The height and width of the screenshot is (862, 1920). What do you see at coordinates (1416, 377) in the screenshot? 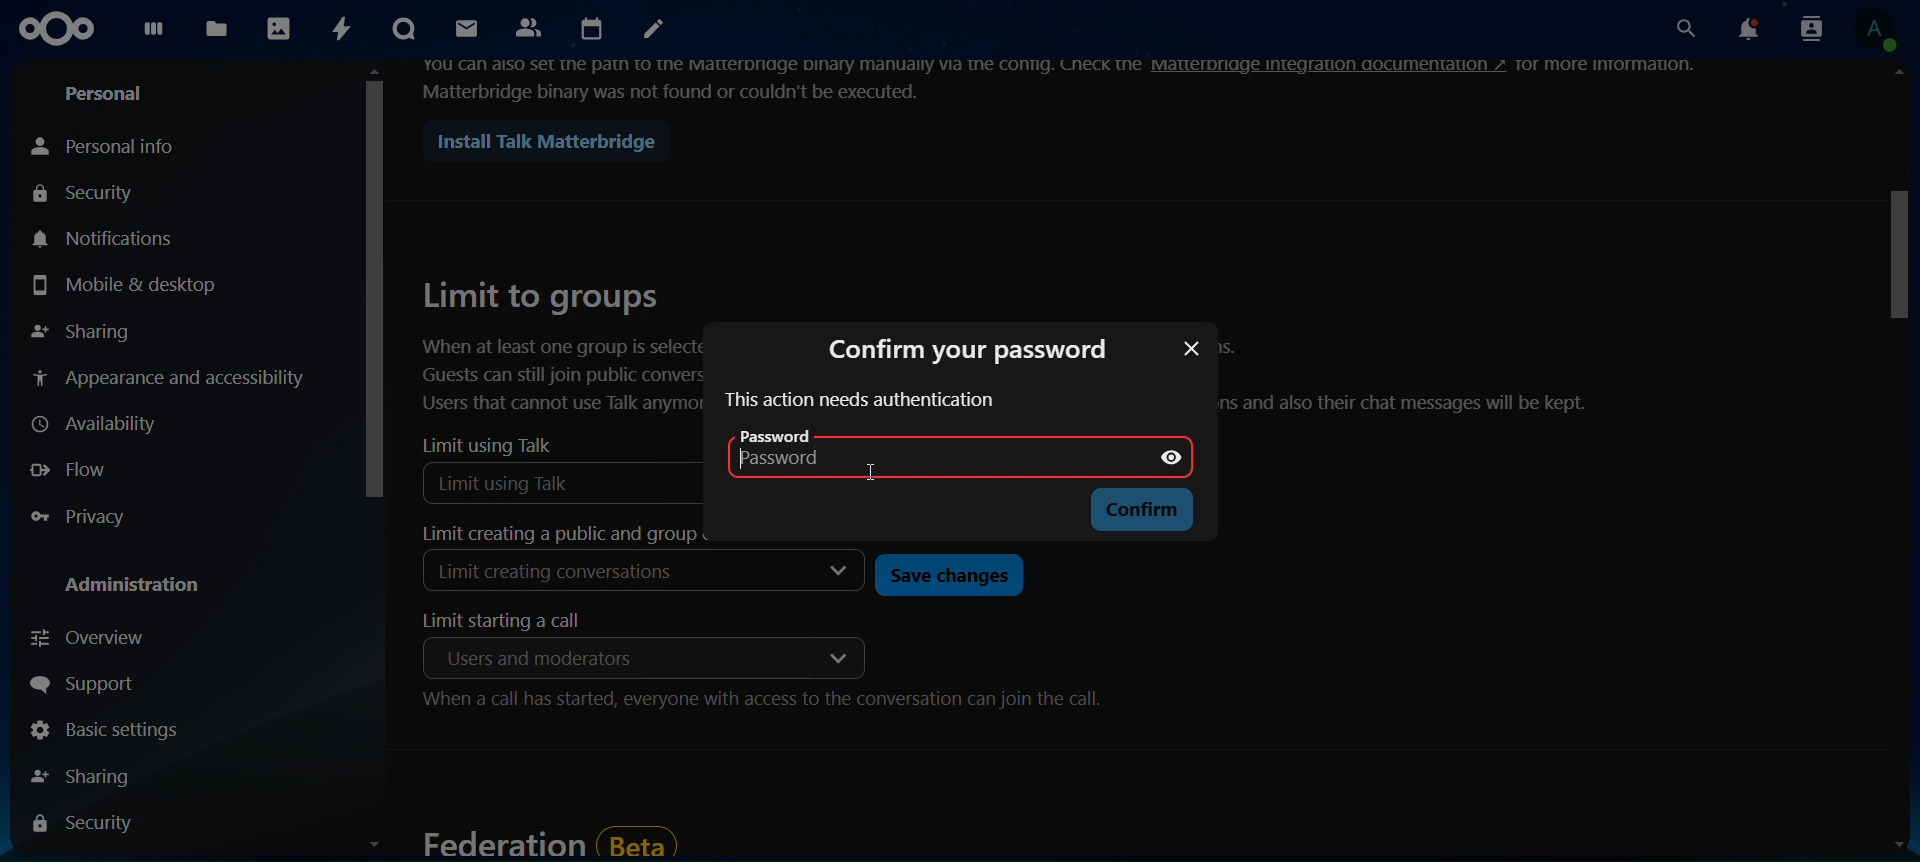
I see `text` at bounding box center [1416, 377].